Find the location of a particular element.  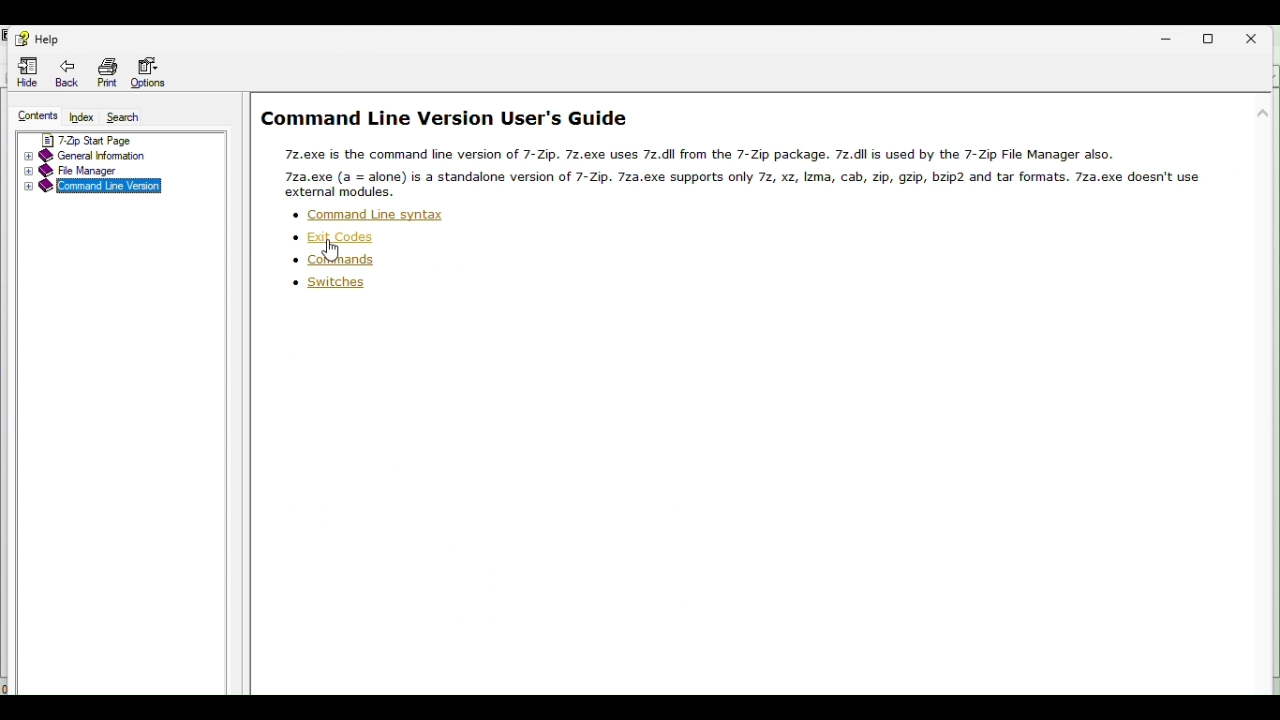

File manager is located at coordinates (118, 171).